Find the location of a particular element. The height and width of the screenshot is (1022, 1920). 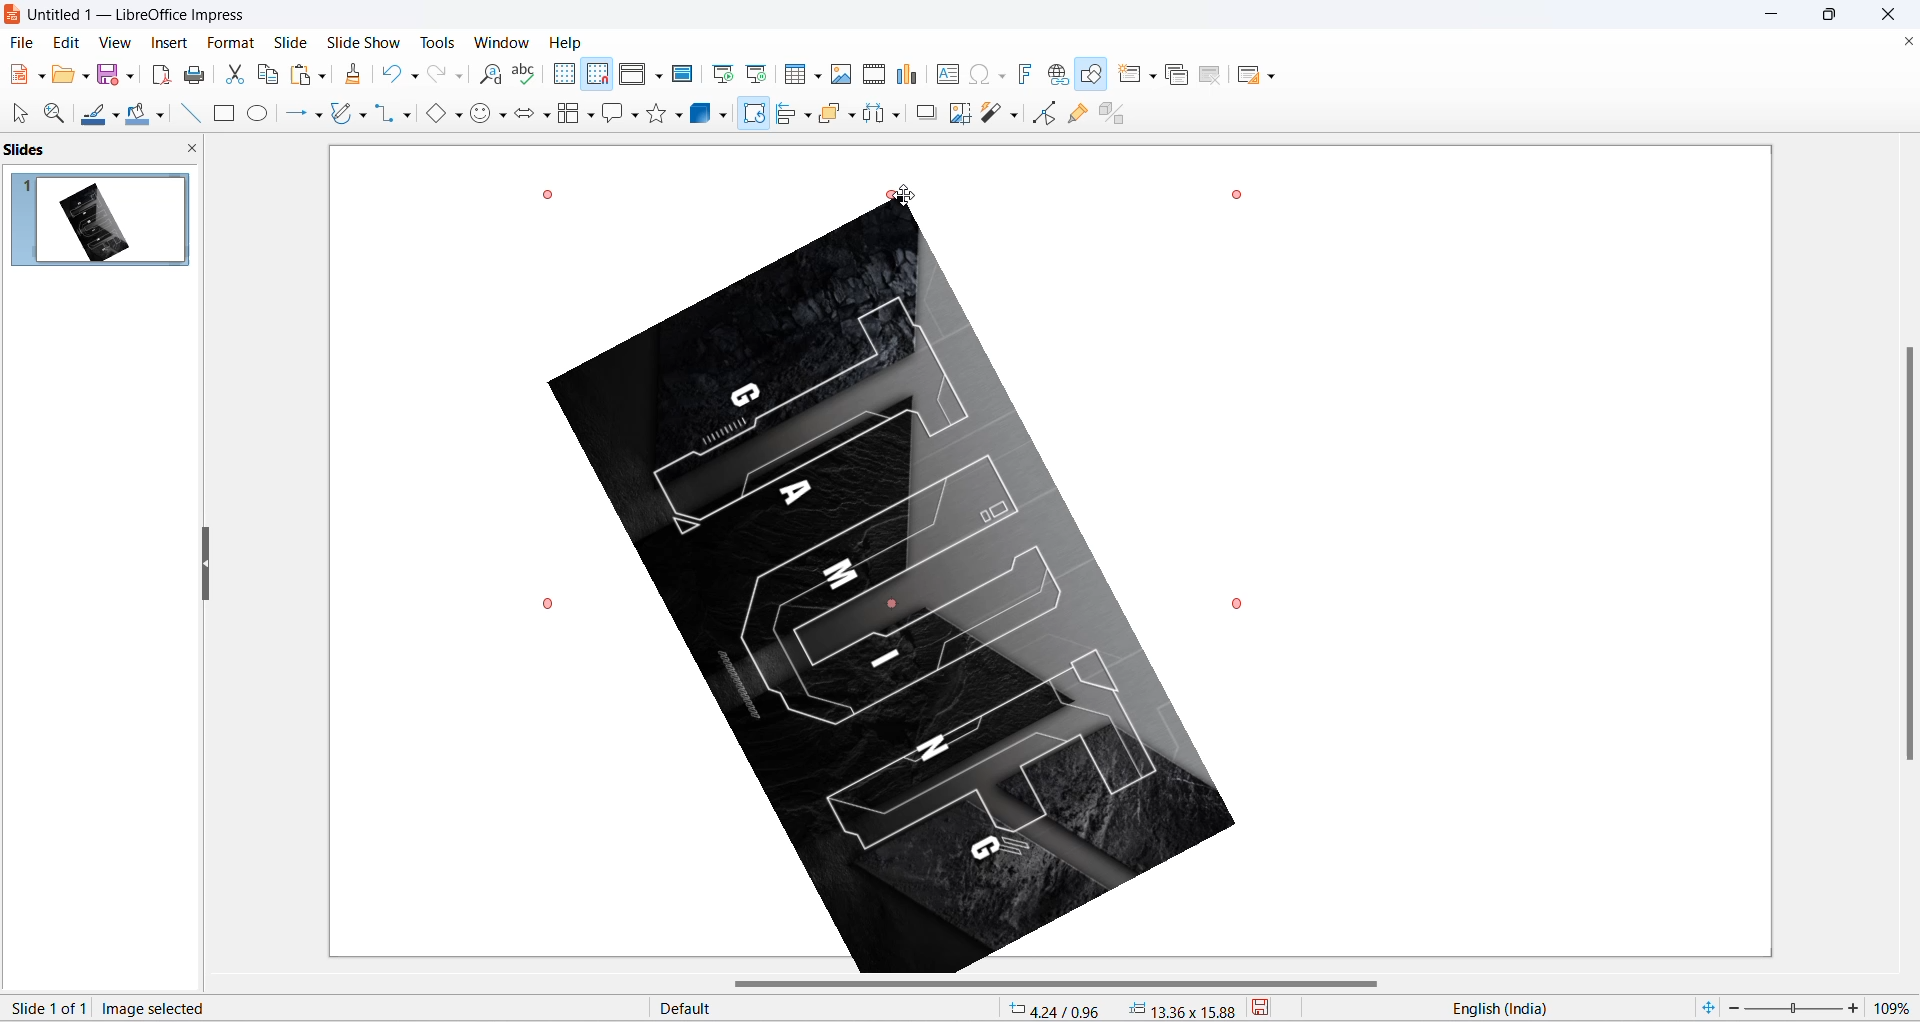

cut is located at coordinates (237, 74).